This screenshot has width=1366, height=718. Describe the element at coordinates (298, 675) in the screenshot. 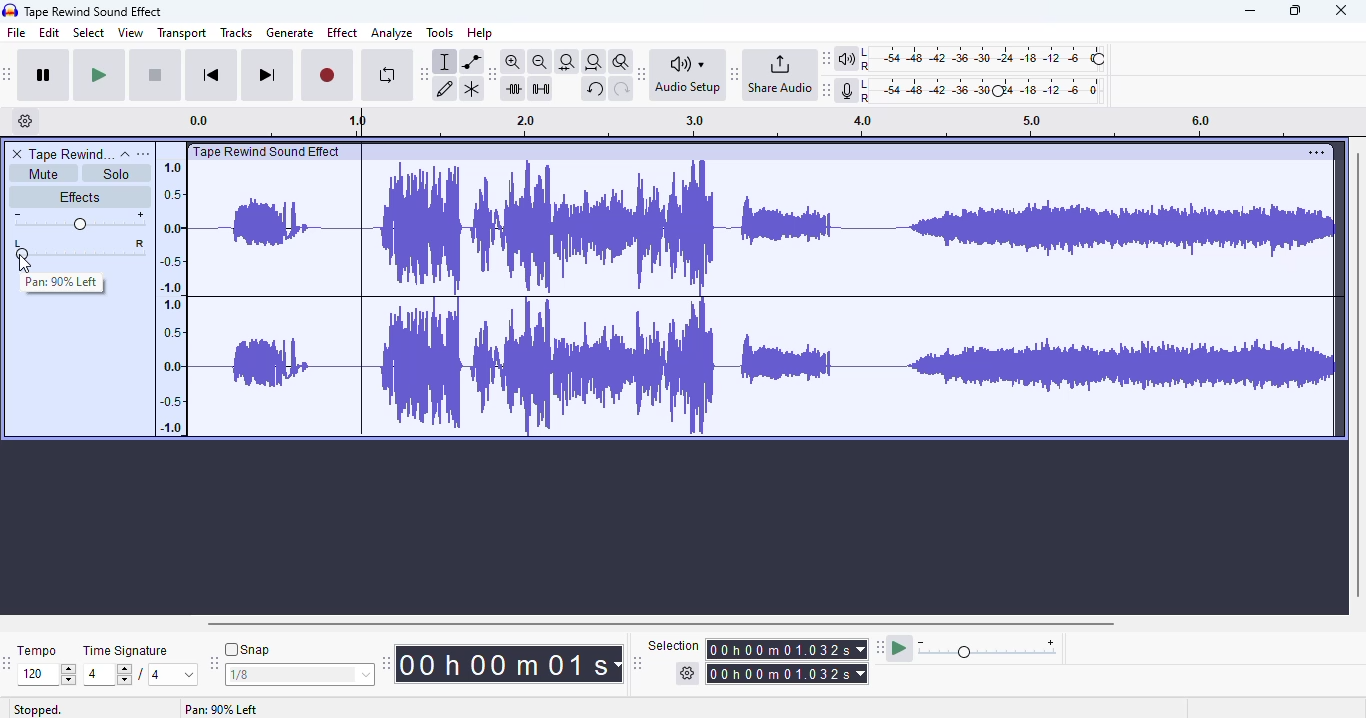

I see `1/8` at that location.